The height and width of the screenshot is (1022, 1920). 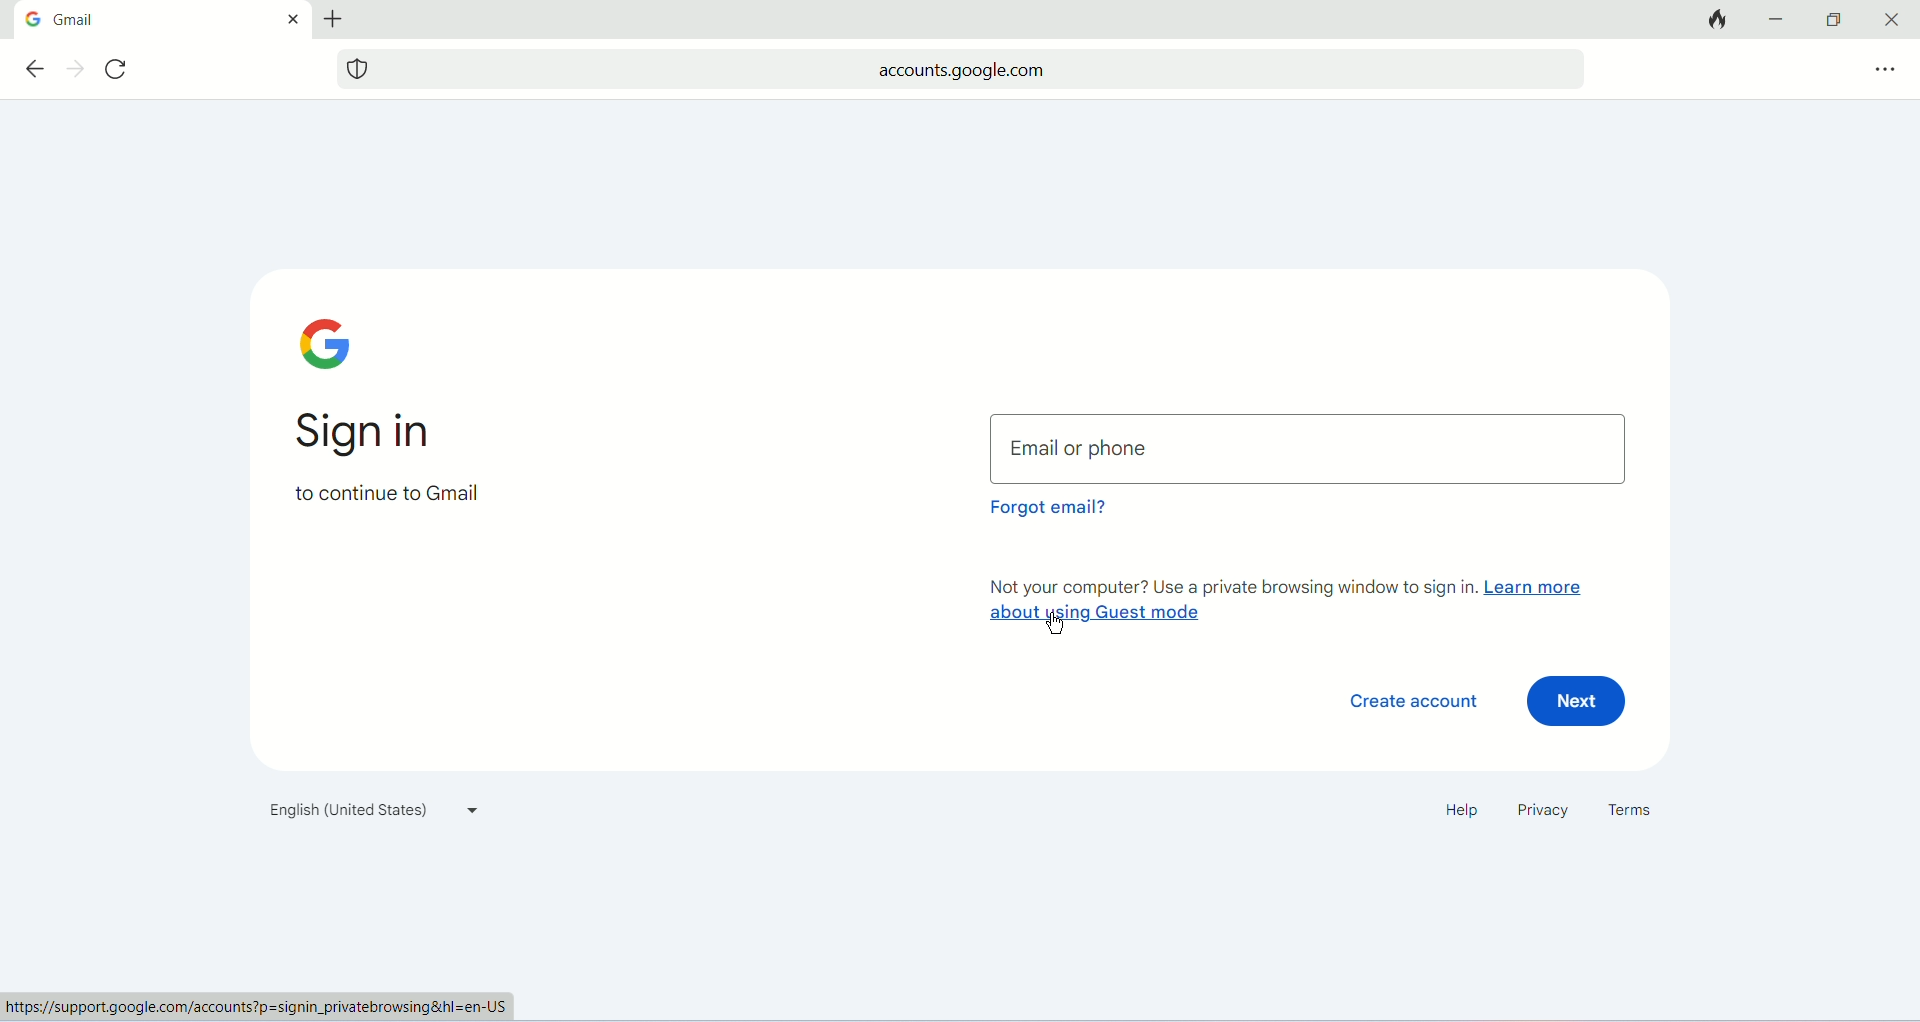 I want to click on close, so click(x=1894, y=18).